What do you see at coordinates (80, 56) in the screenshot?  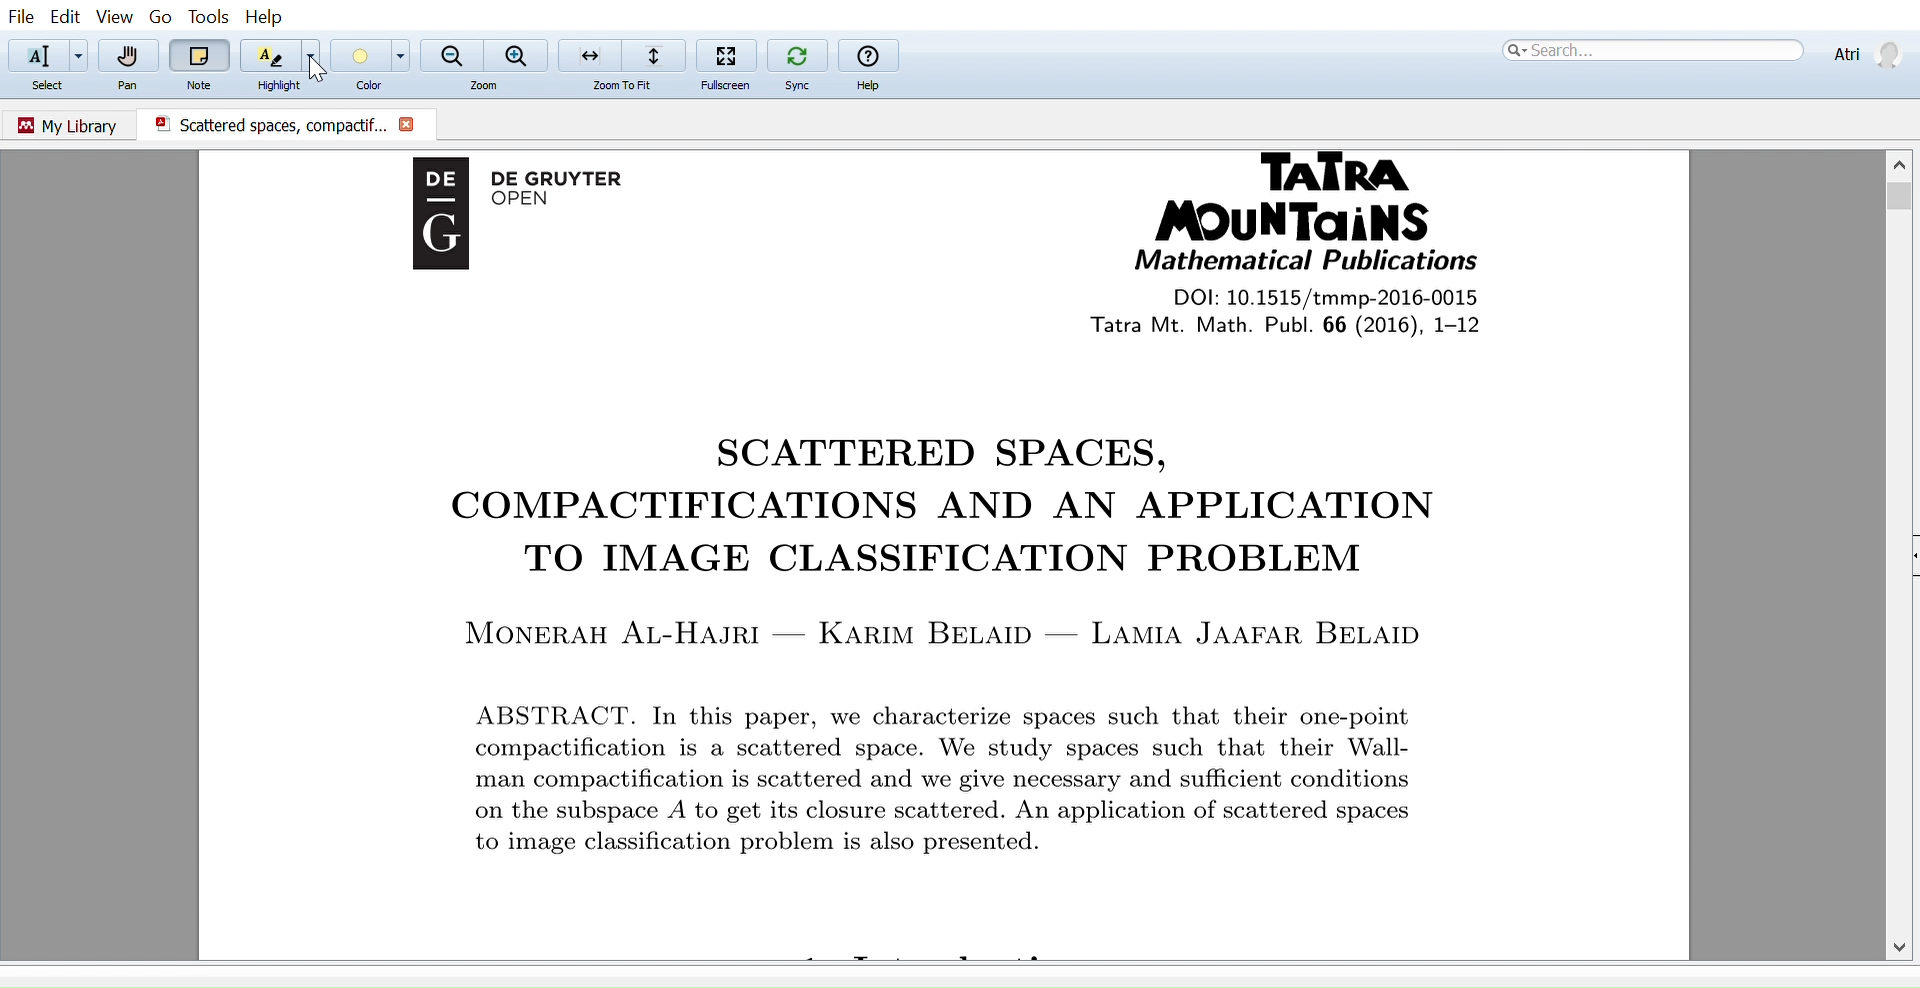 I see `Add text options` at bounding box center [80, 56].